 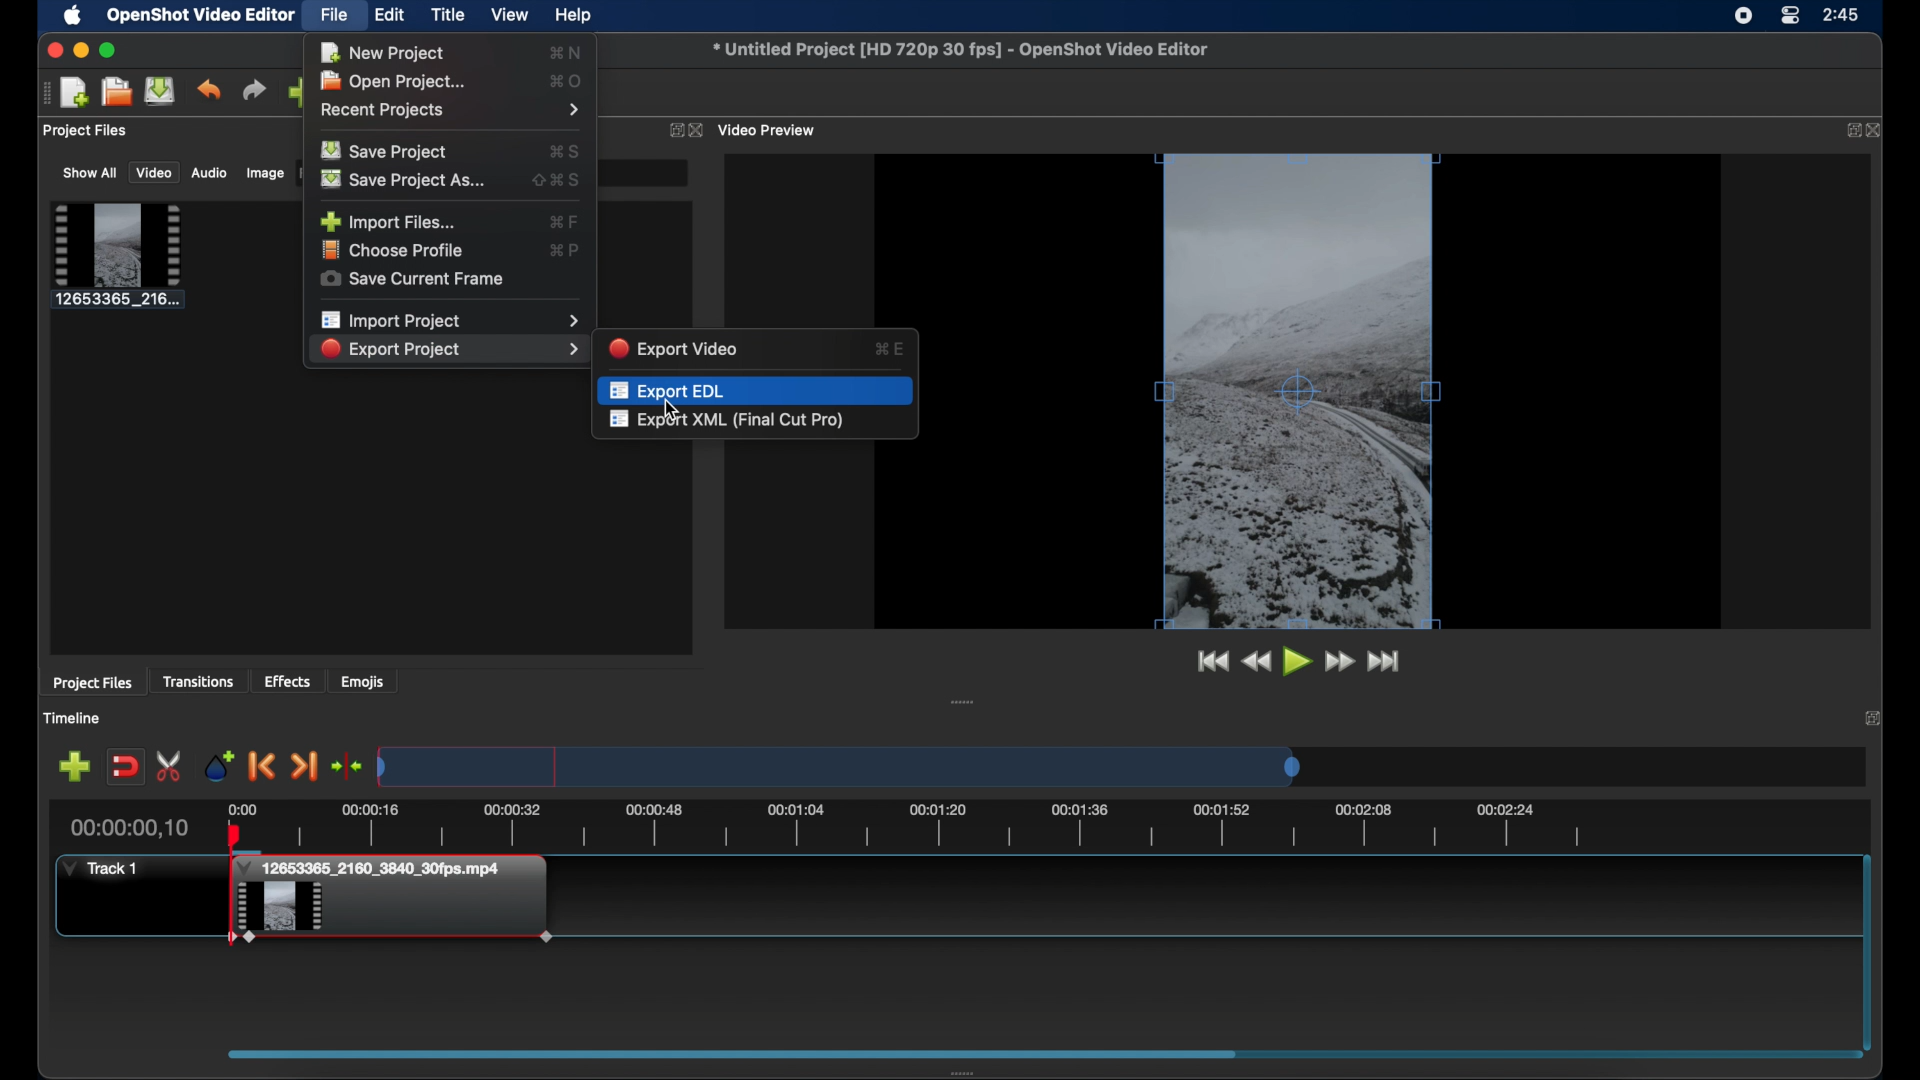 I want to click on undo, so click(x=209, y=90).